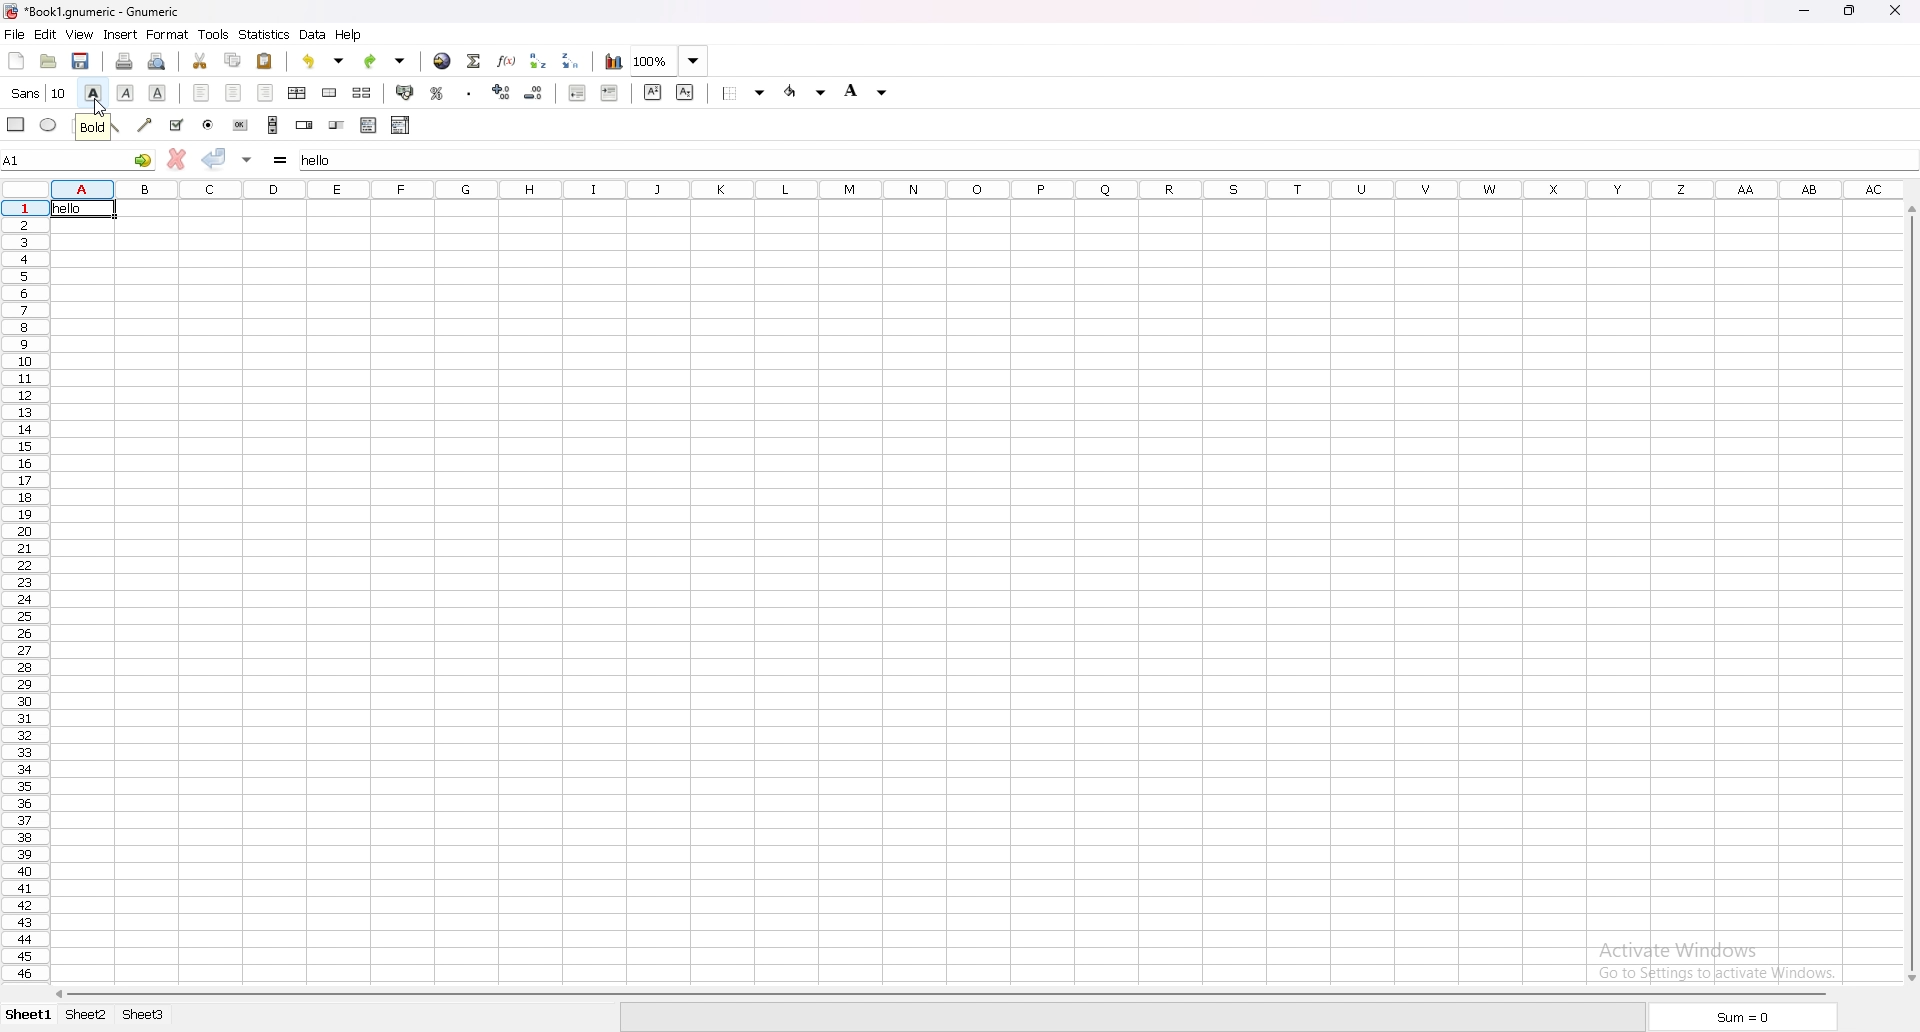 This screenshot has height=1032, width=1920. Describe the element at coordinates (337, 126) in the screenshot. I see `slider` at that location.